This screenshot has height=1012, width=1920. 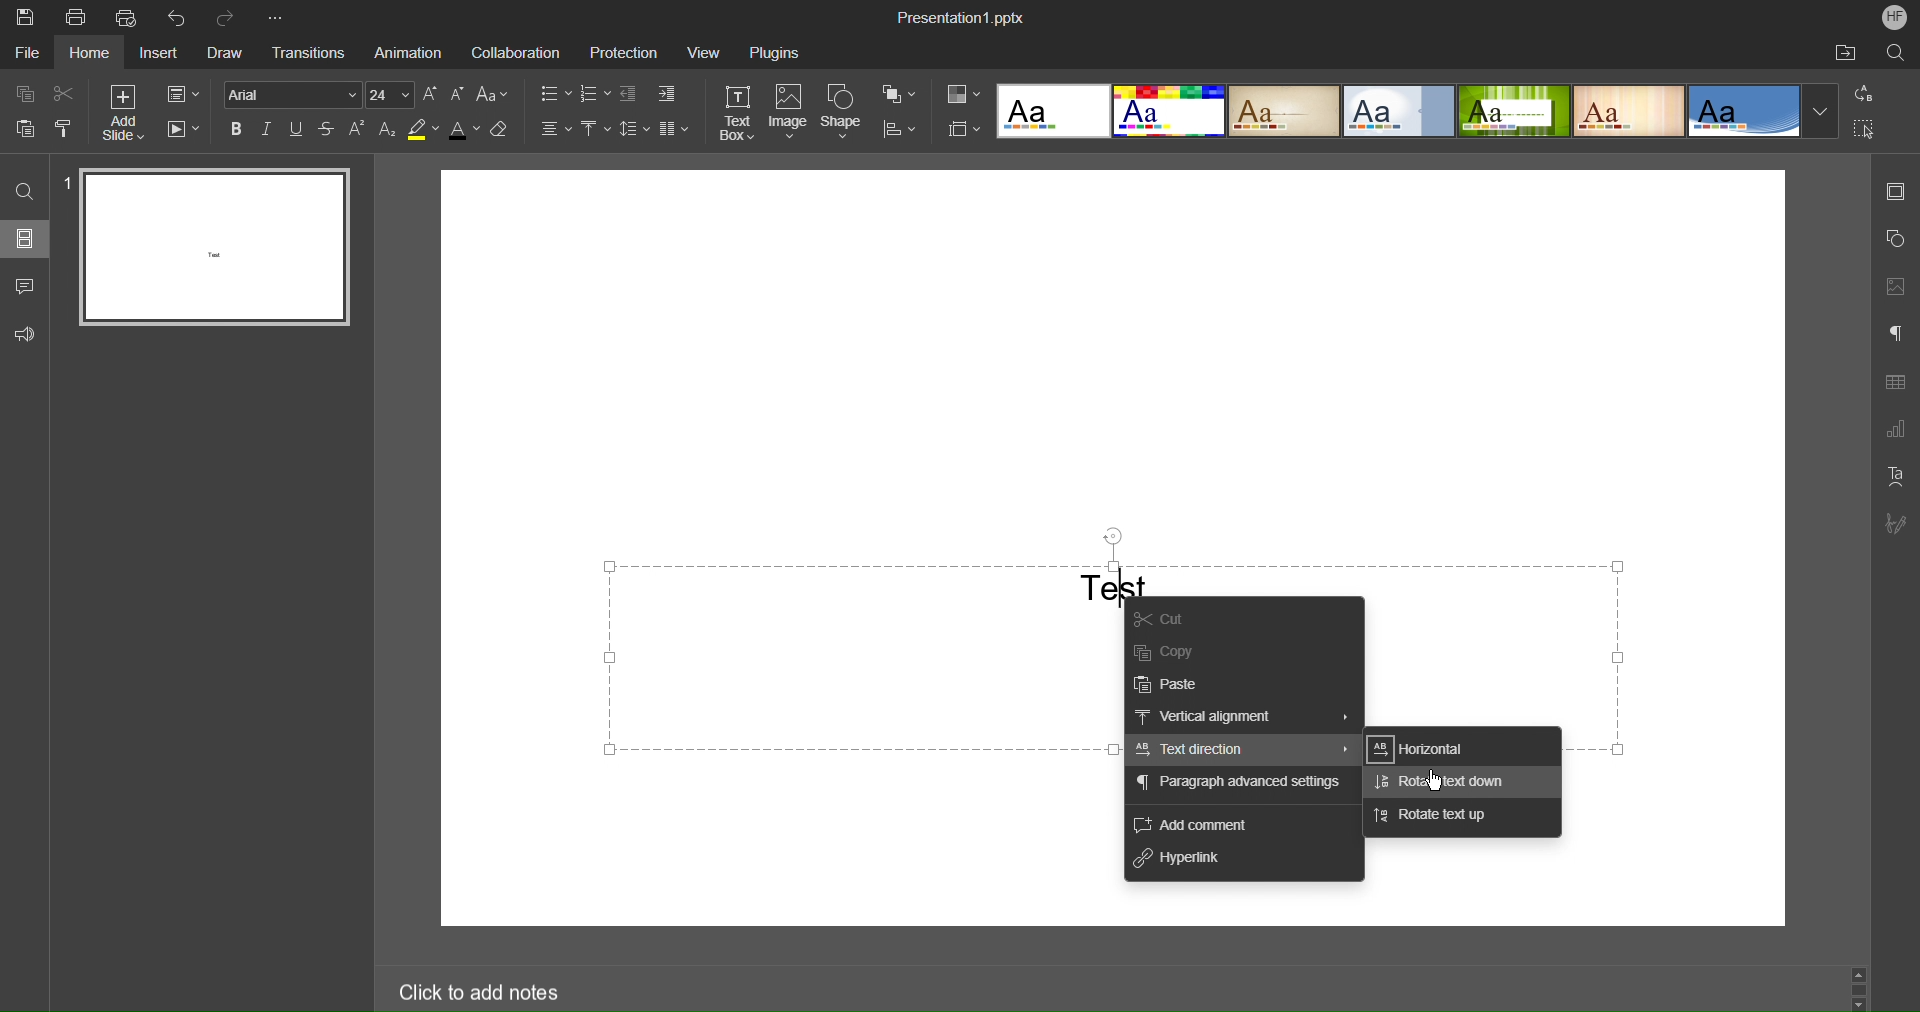 I want to click on Italic, so click(x=268, y=128).